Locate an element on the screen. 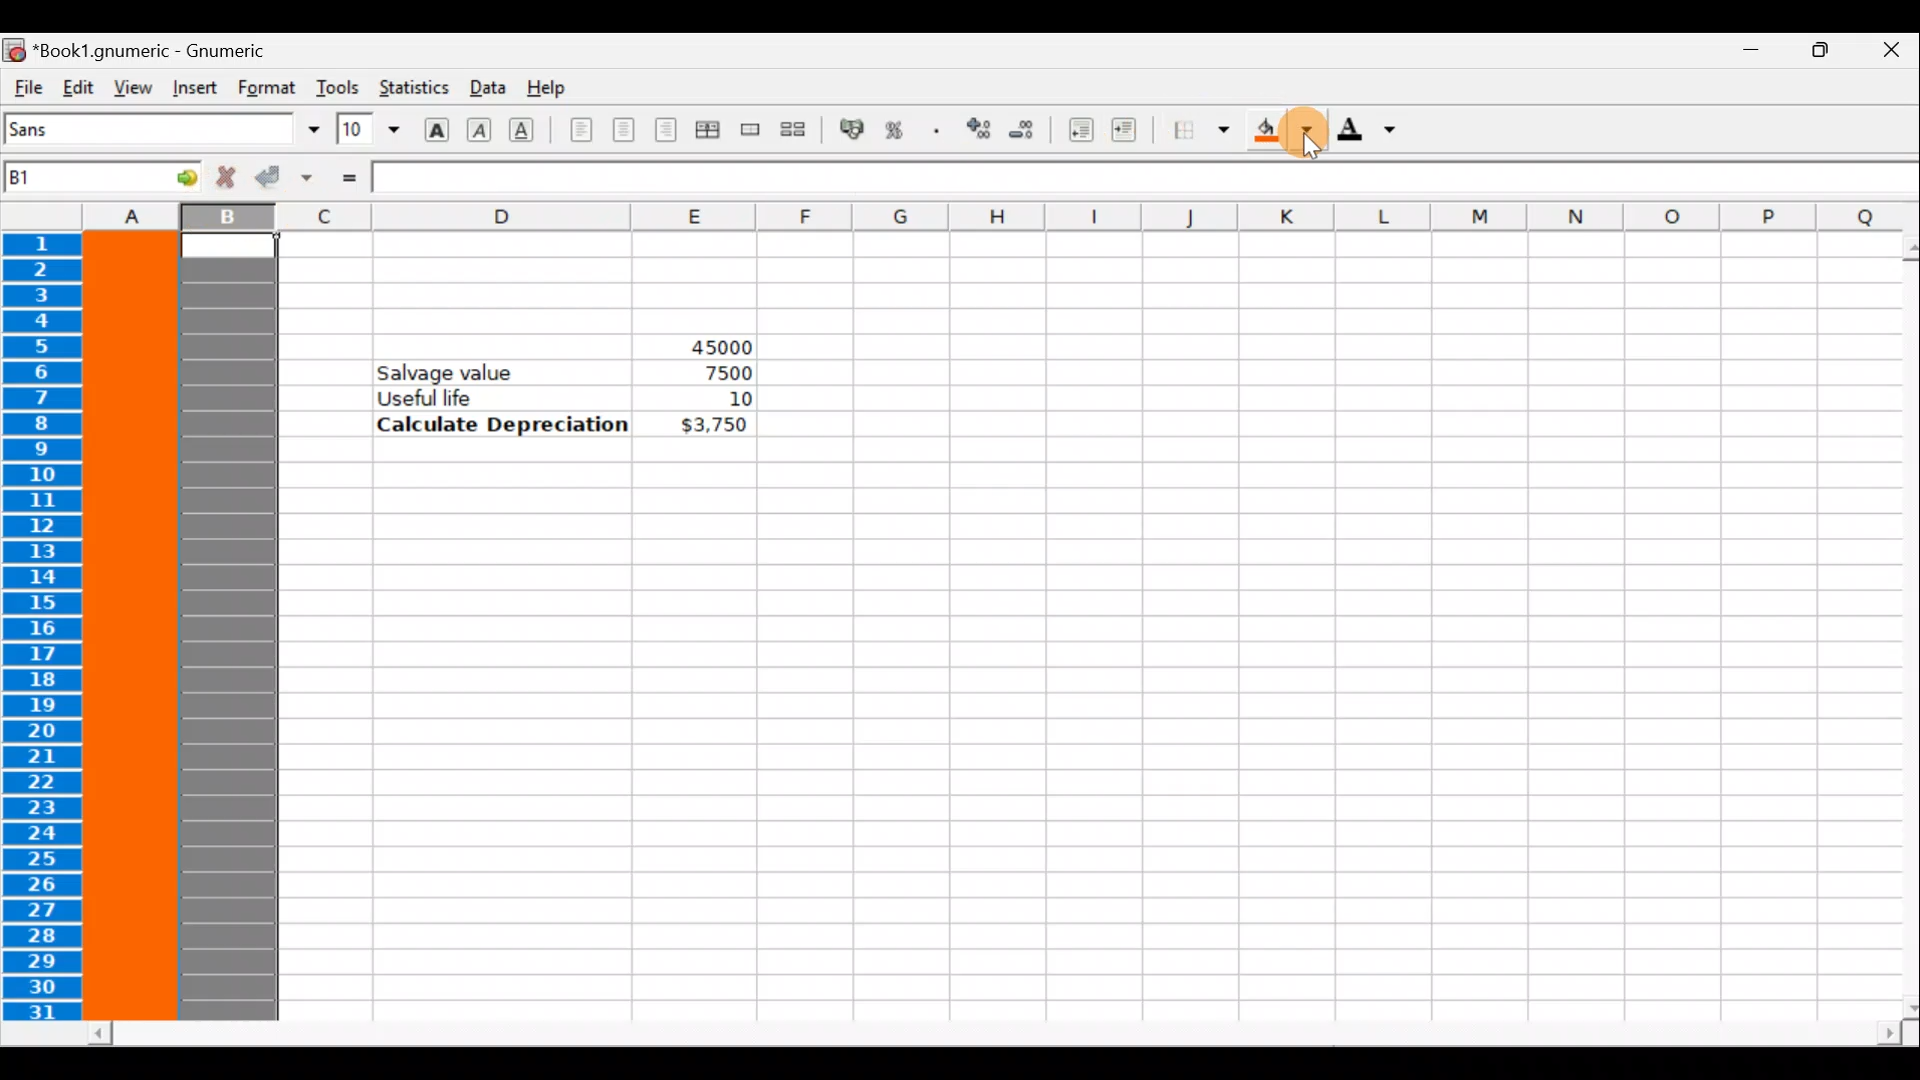 The height and width of the screenshot is (1080, 1920). Decrease indent, align contents to the left is located at coordinates (1075, 130).